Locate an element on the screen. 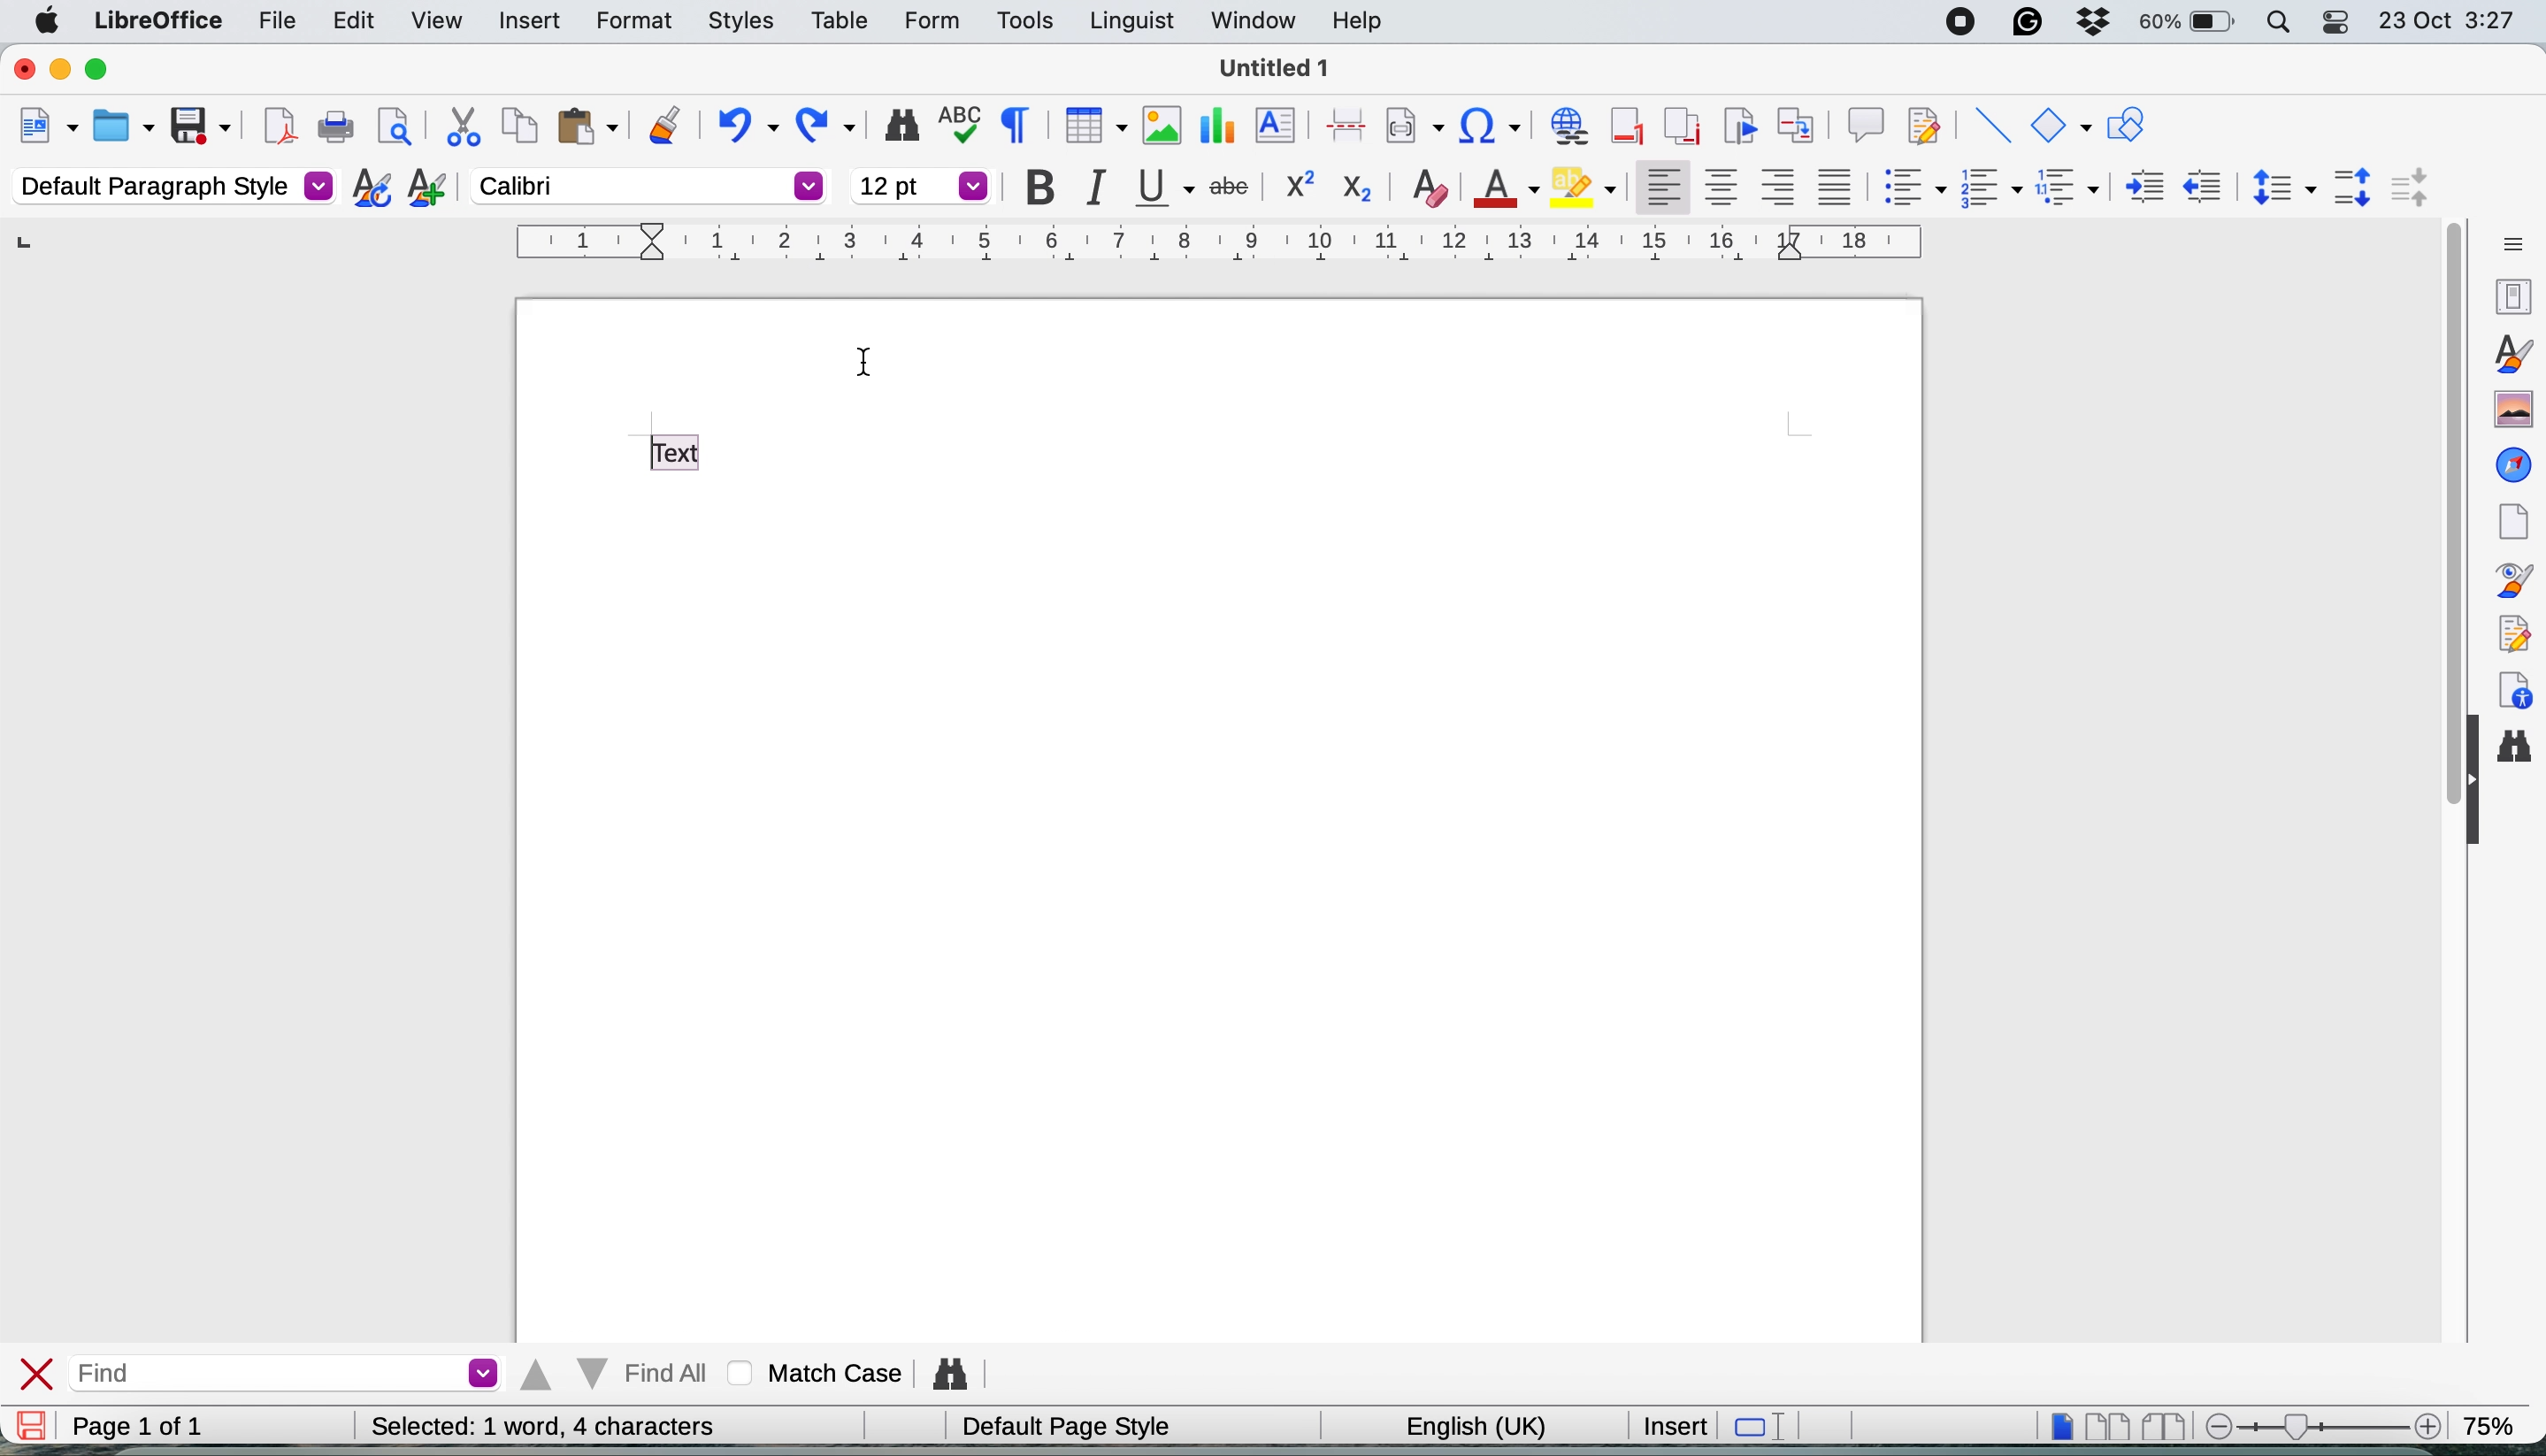 The width and height of the screenshot is (2546, 1456). clear direct formatting is located at coordinates (1430, 189).